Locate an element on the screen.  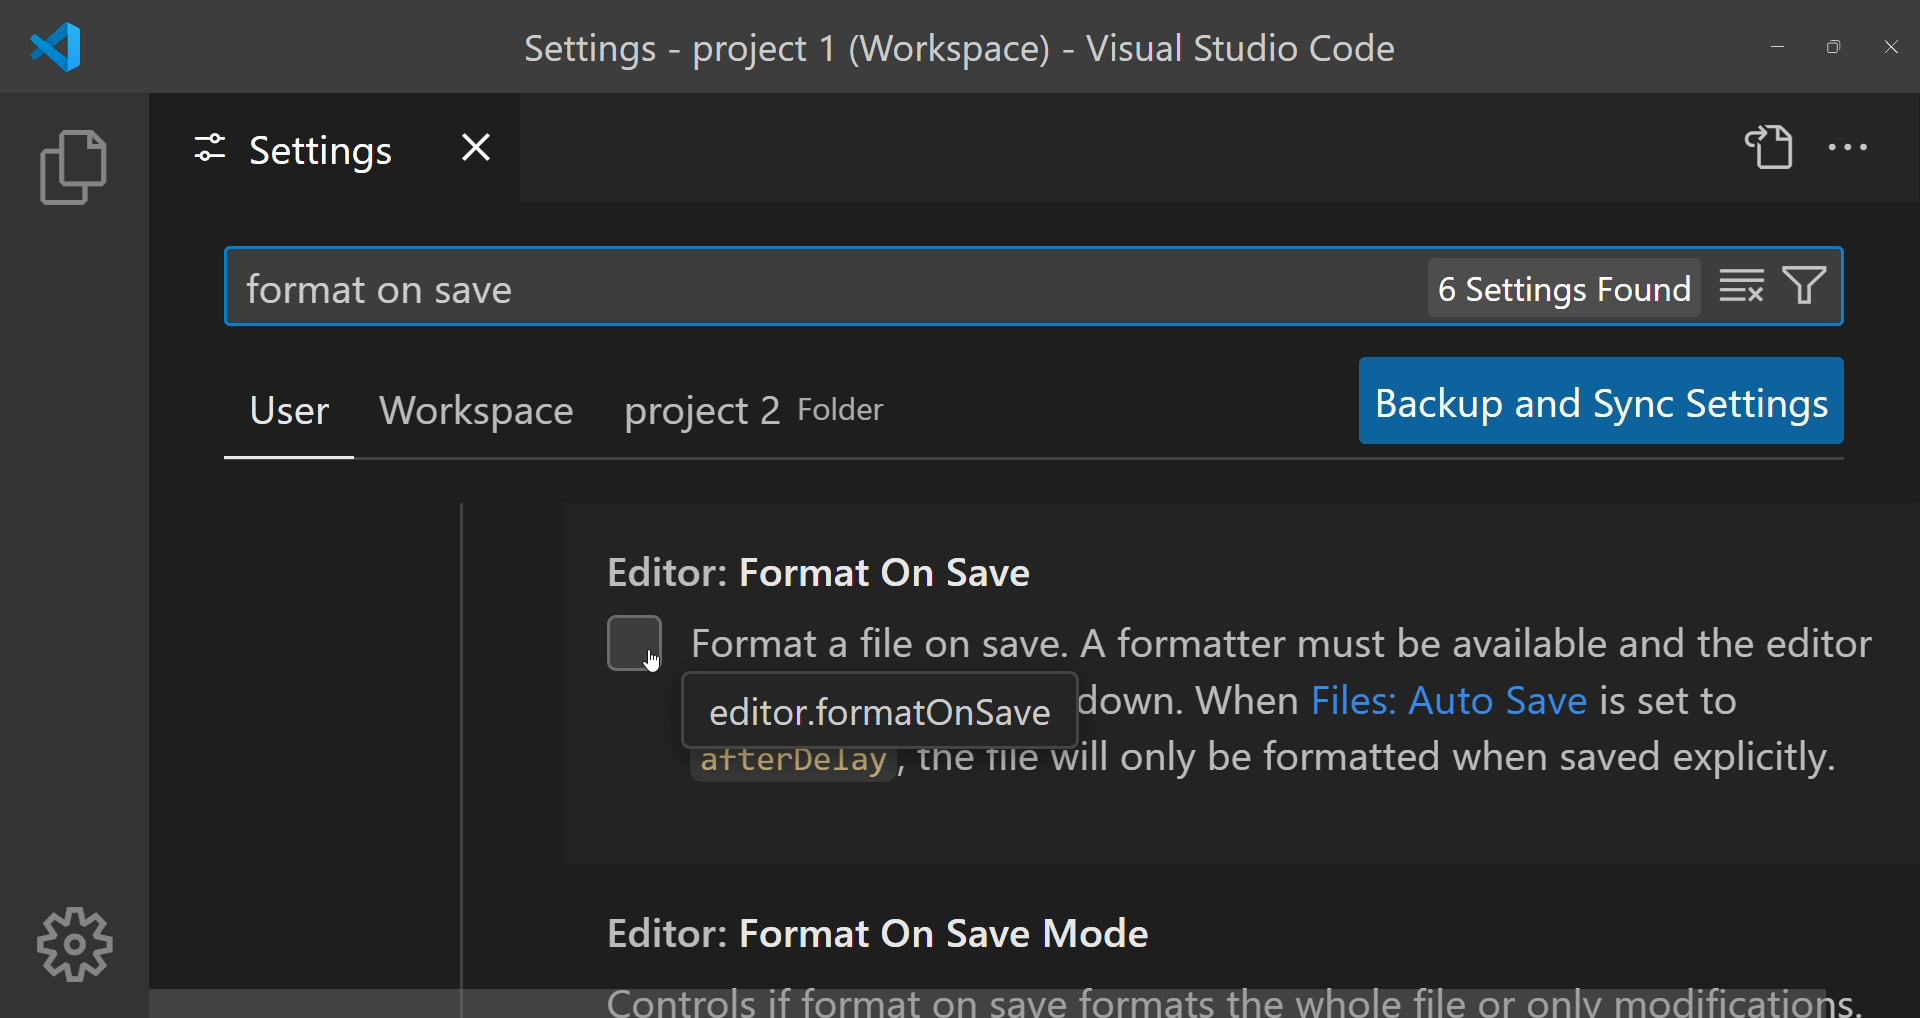
checkbox is located at coordinates (637, 646).